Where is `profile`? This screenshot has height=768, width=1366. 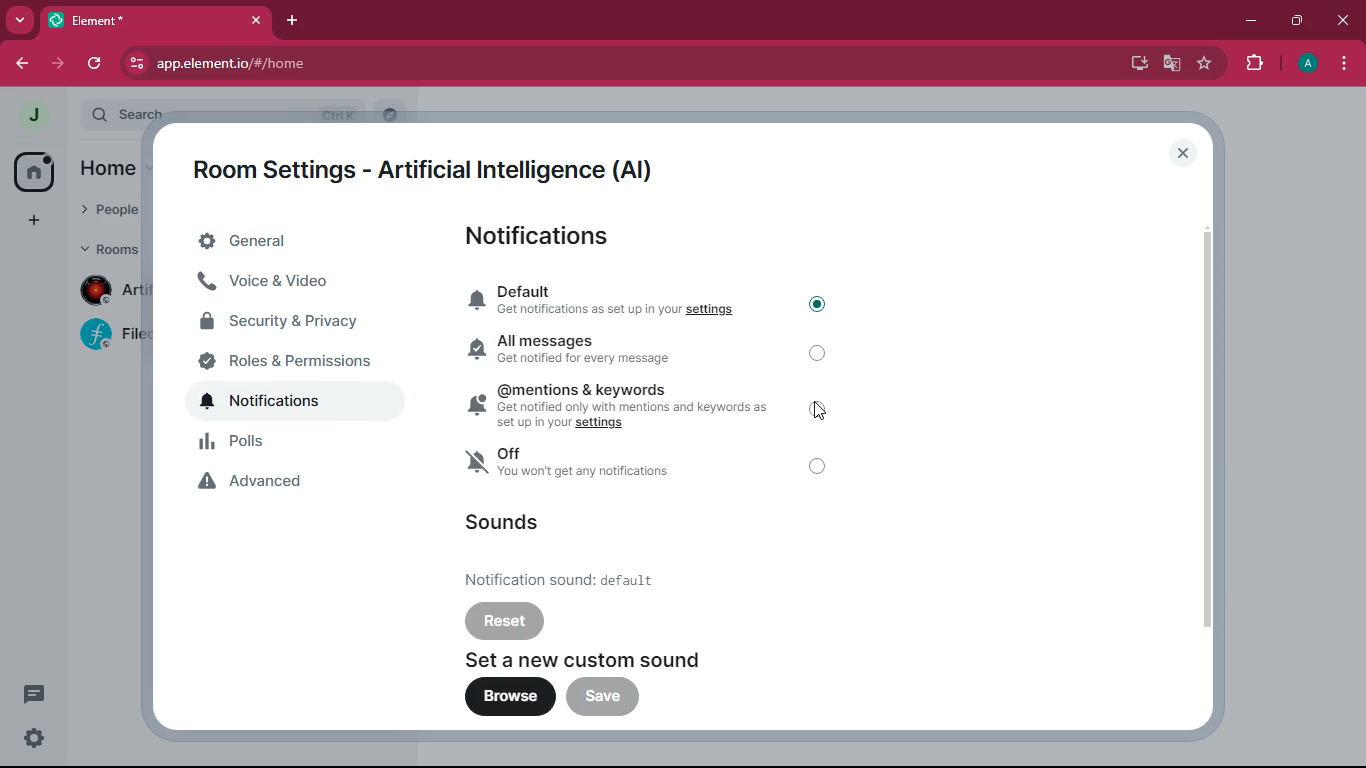 profile is located at coordinates (1309, 65).